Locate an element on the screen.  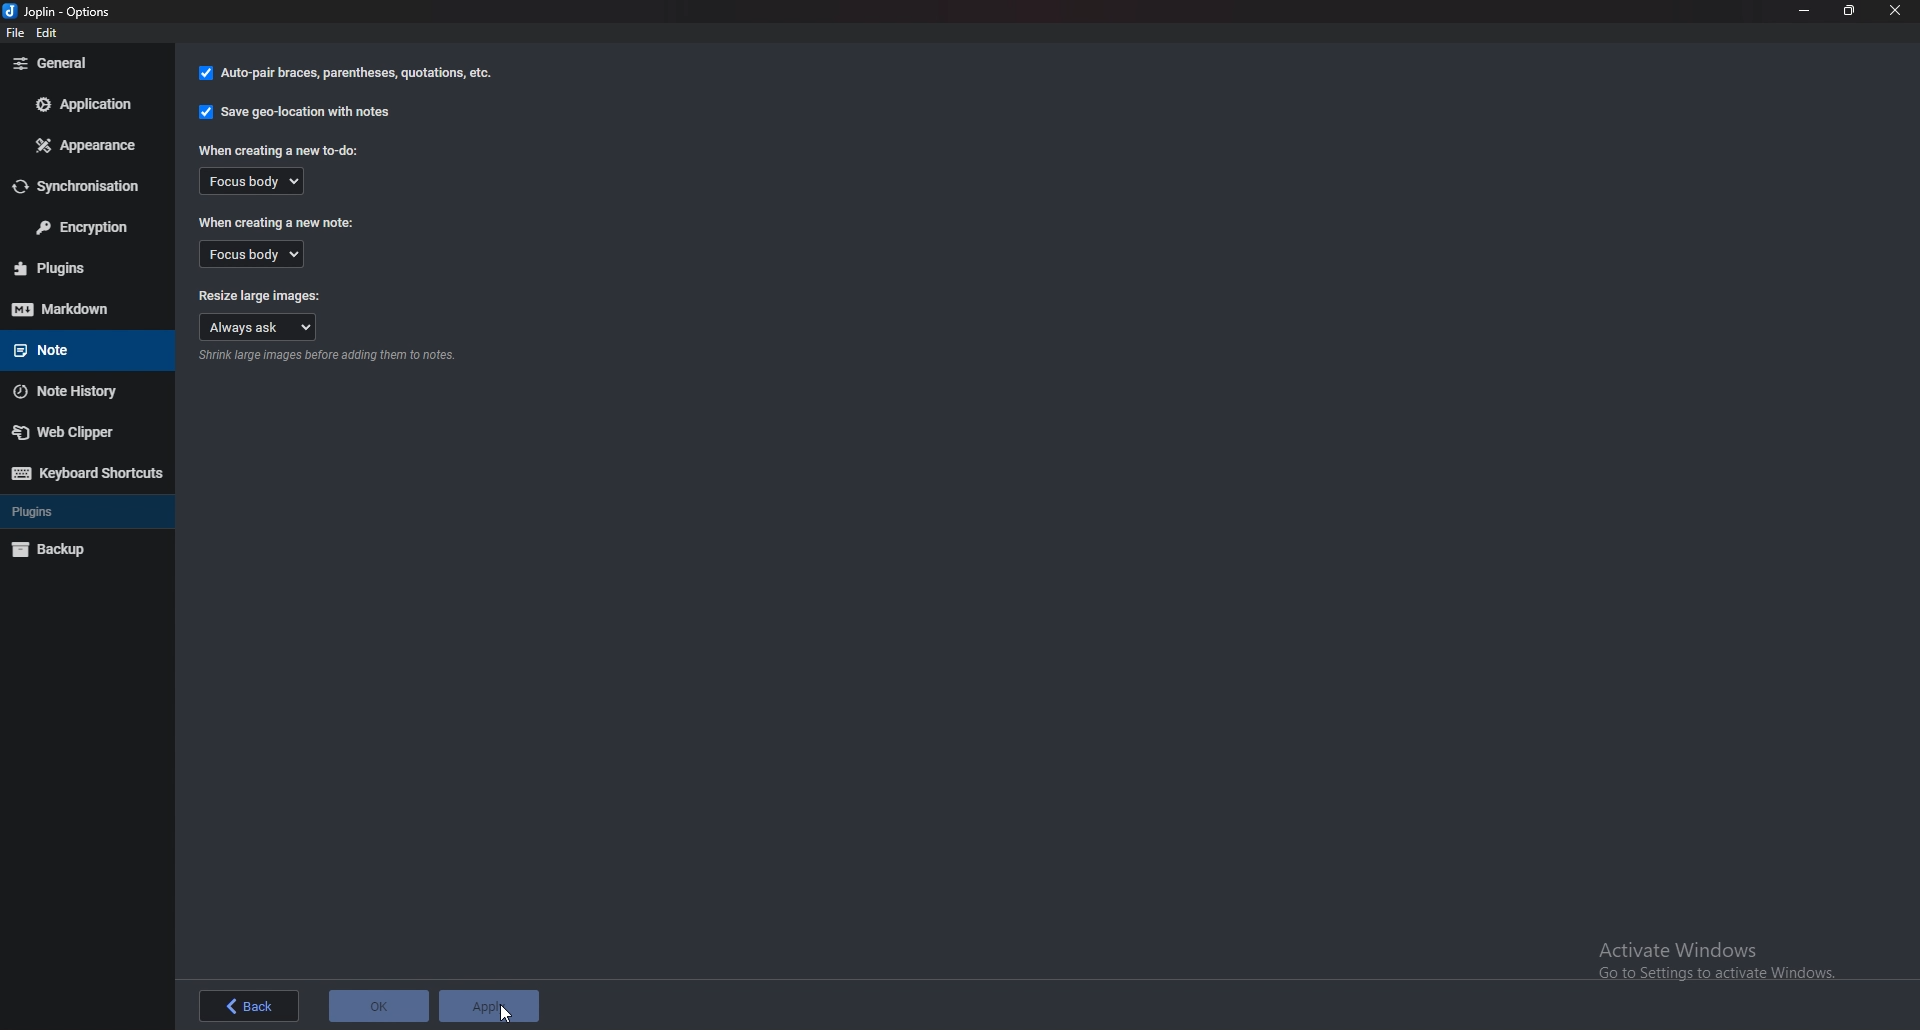
Synchronization is located at coordinates (84, 187).